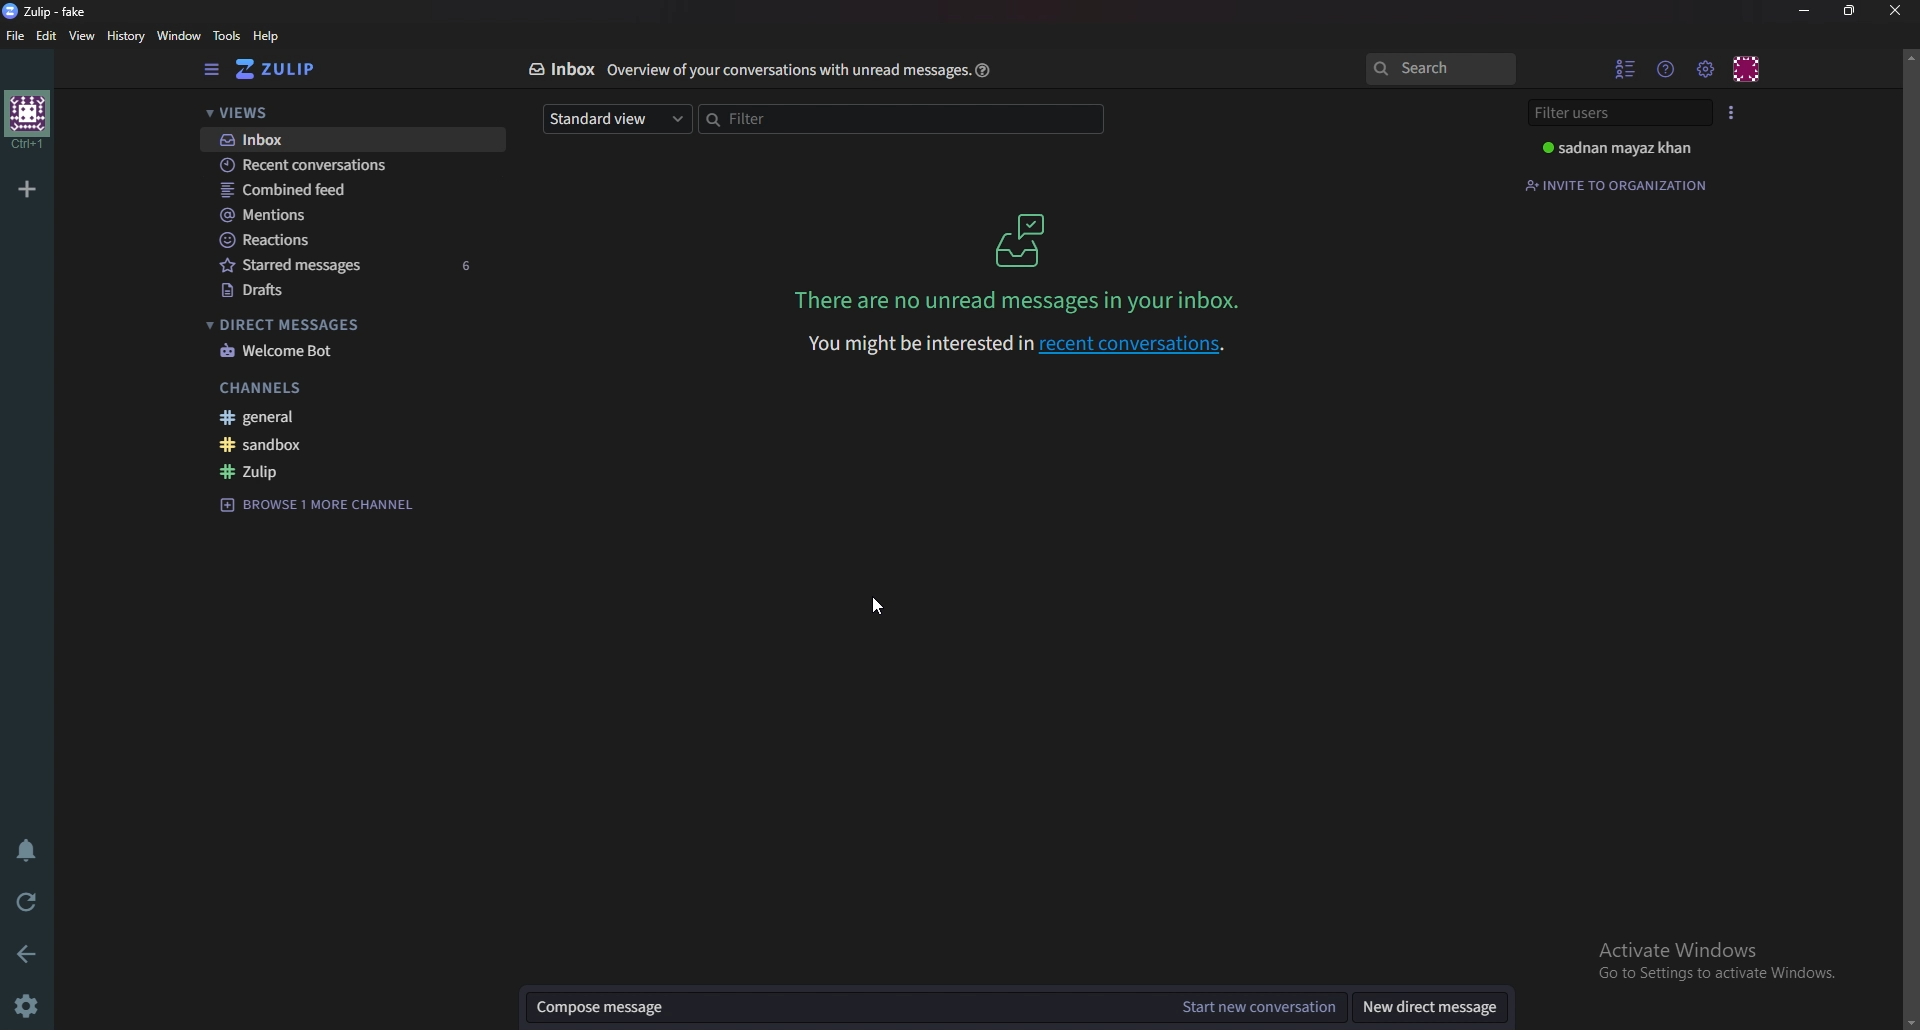 The image size is (1920, 1030). Describe the element at coordinates (1806, 9) in the screenshot. I see `Minimize` at that location.